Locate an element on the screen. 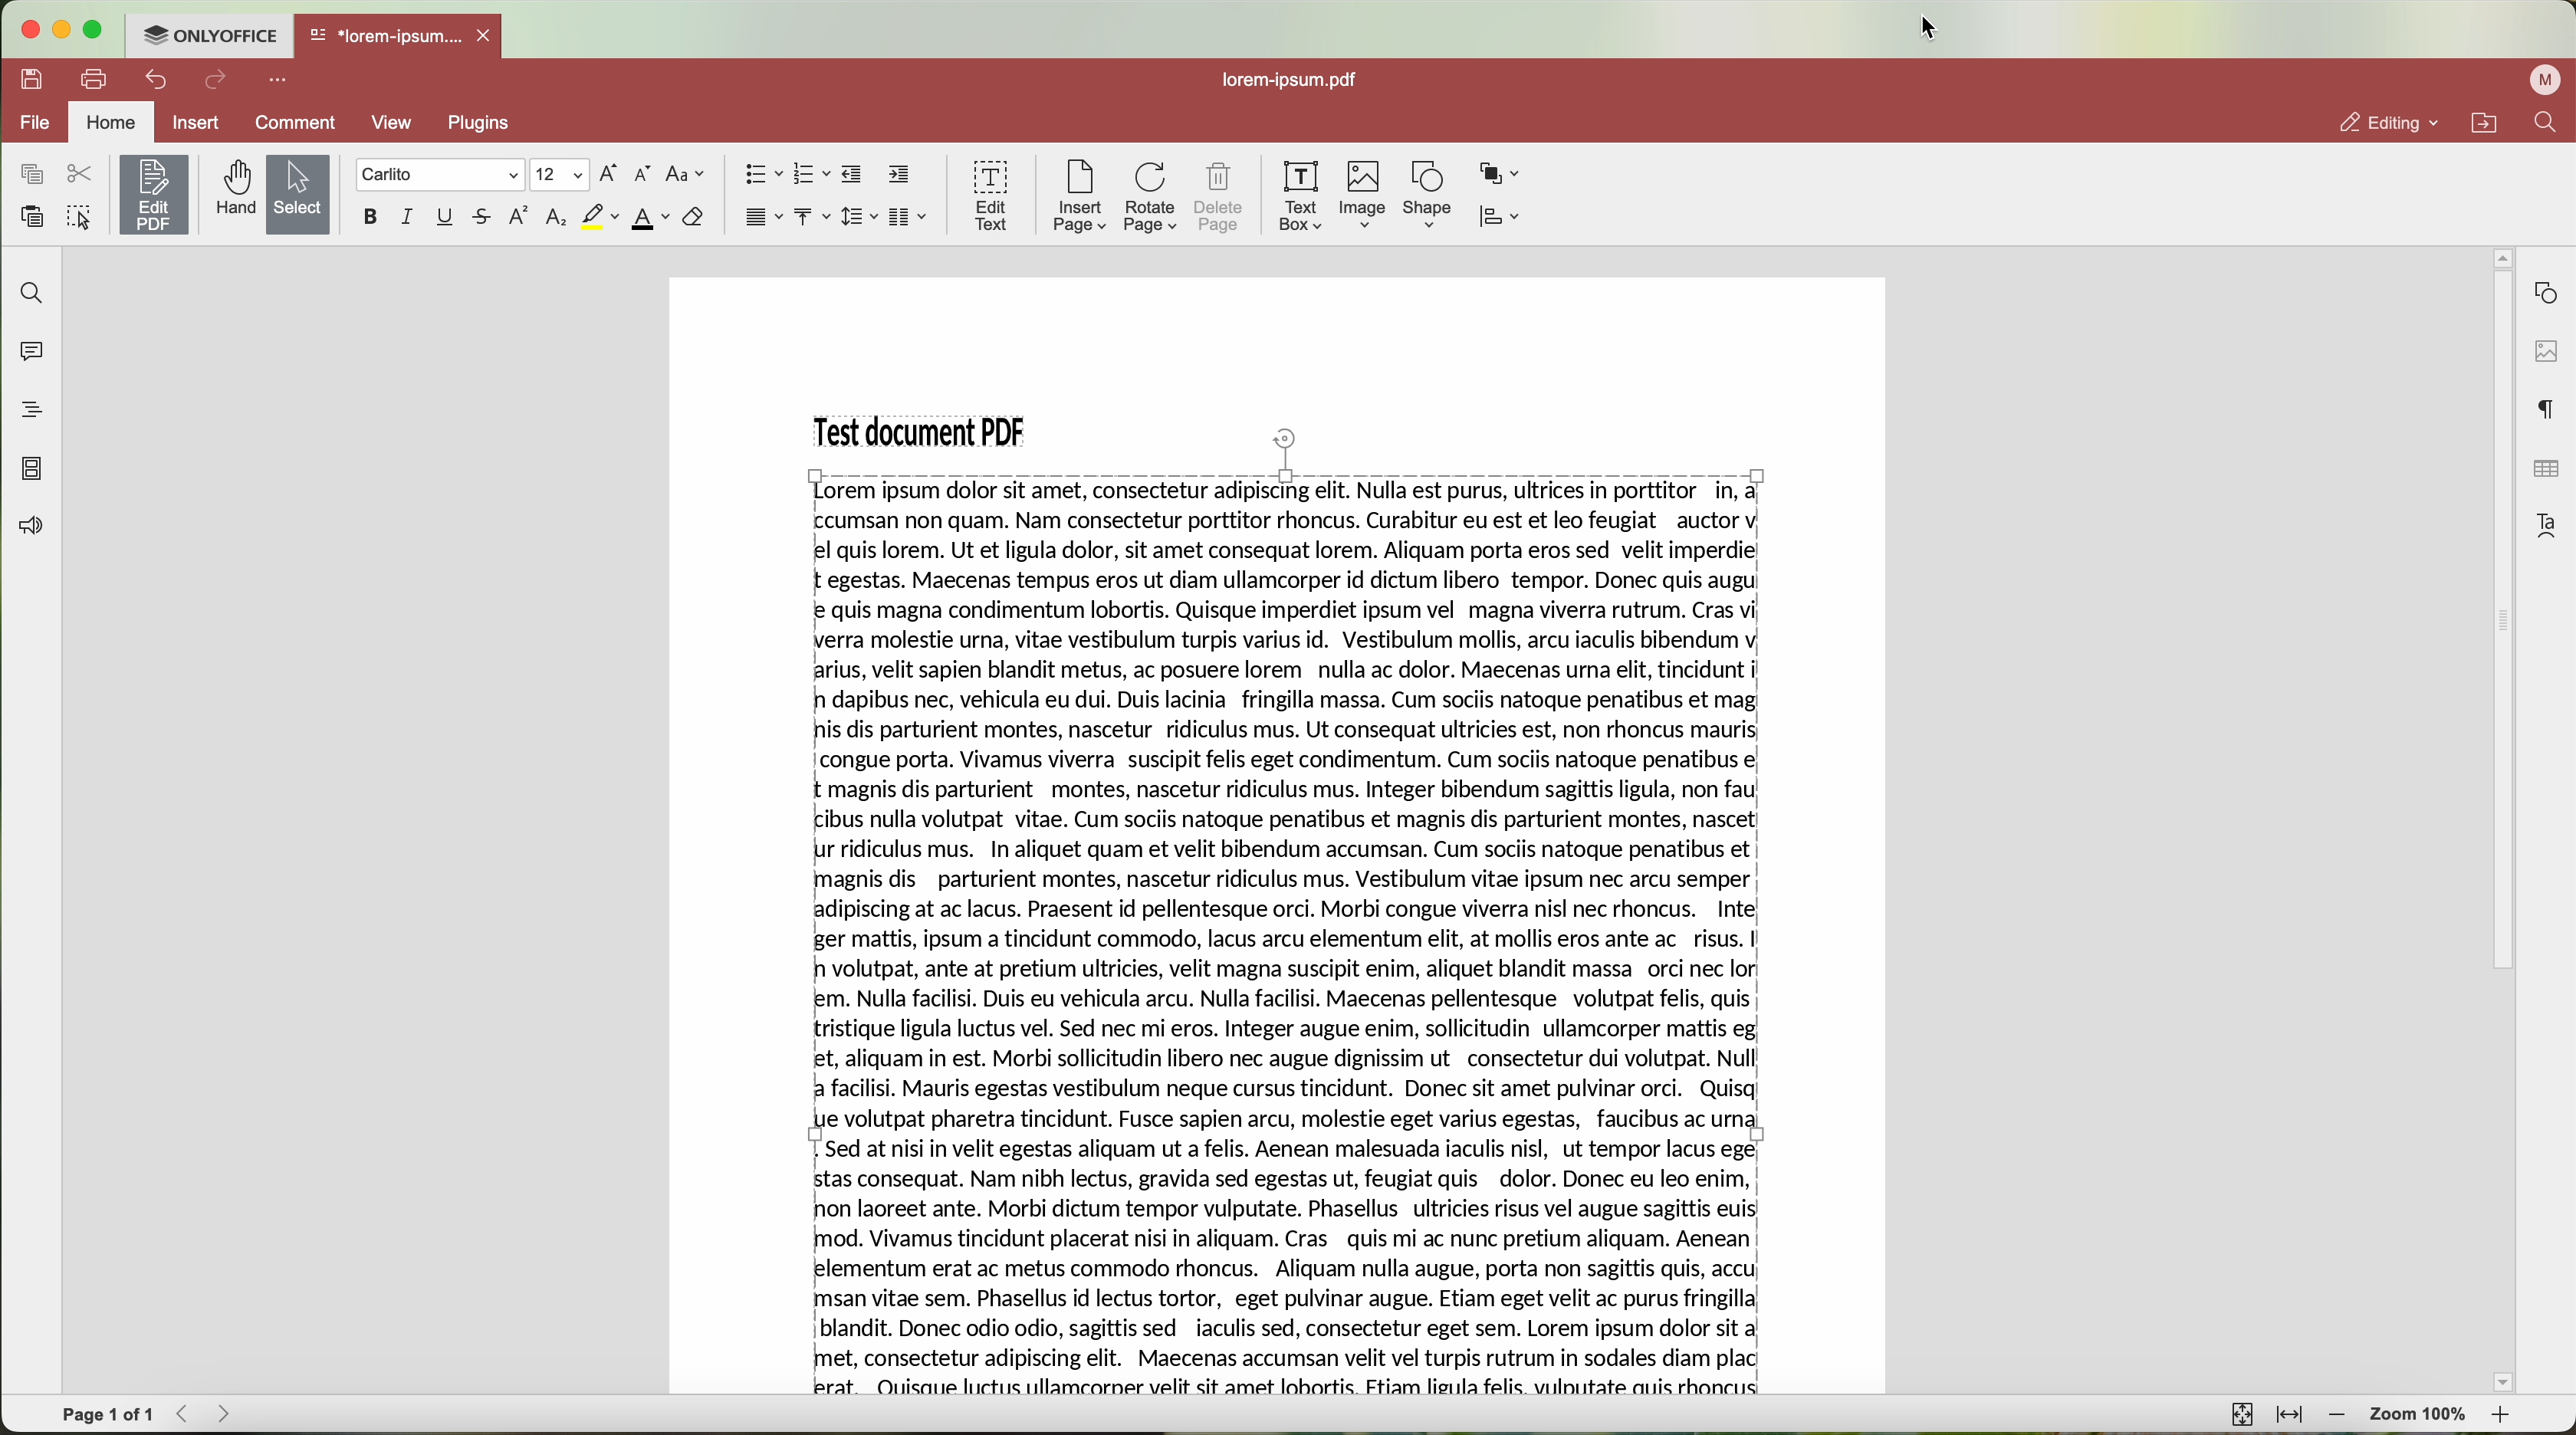 This screenshot has height=1435, width=2576. editing is located at coordinates (2381, 119).